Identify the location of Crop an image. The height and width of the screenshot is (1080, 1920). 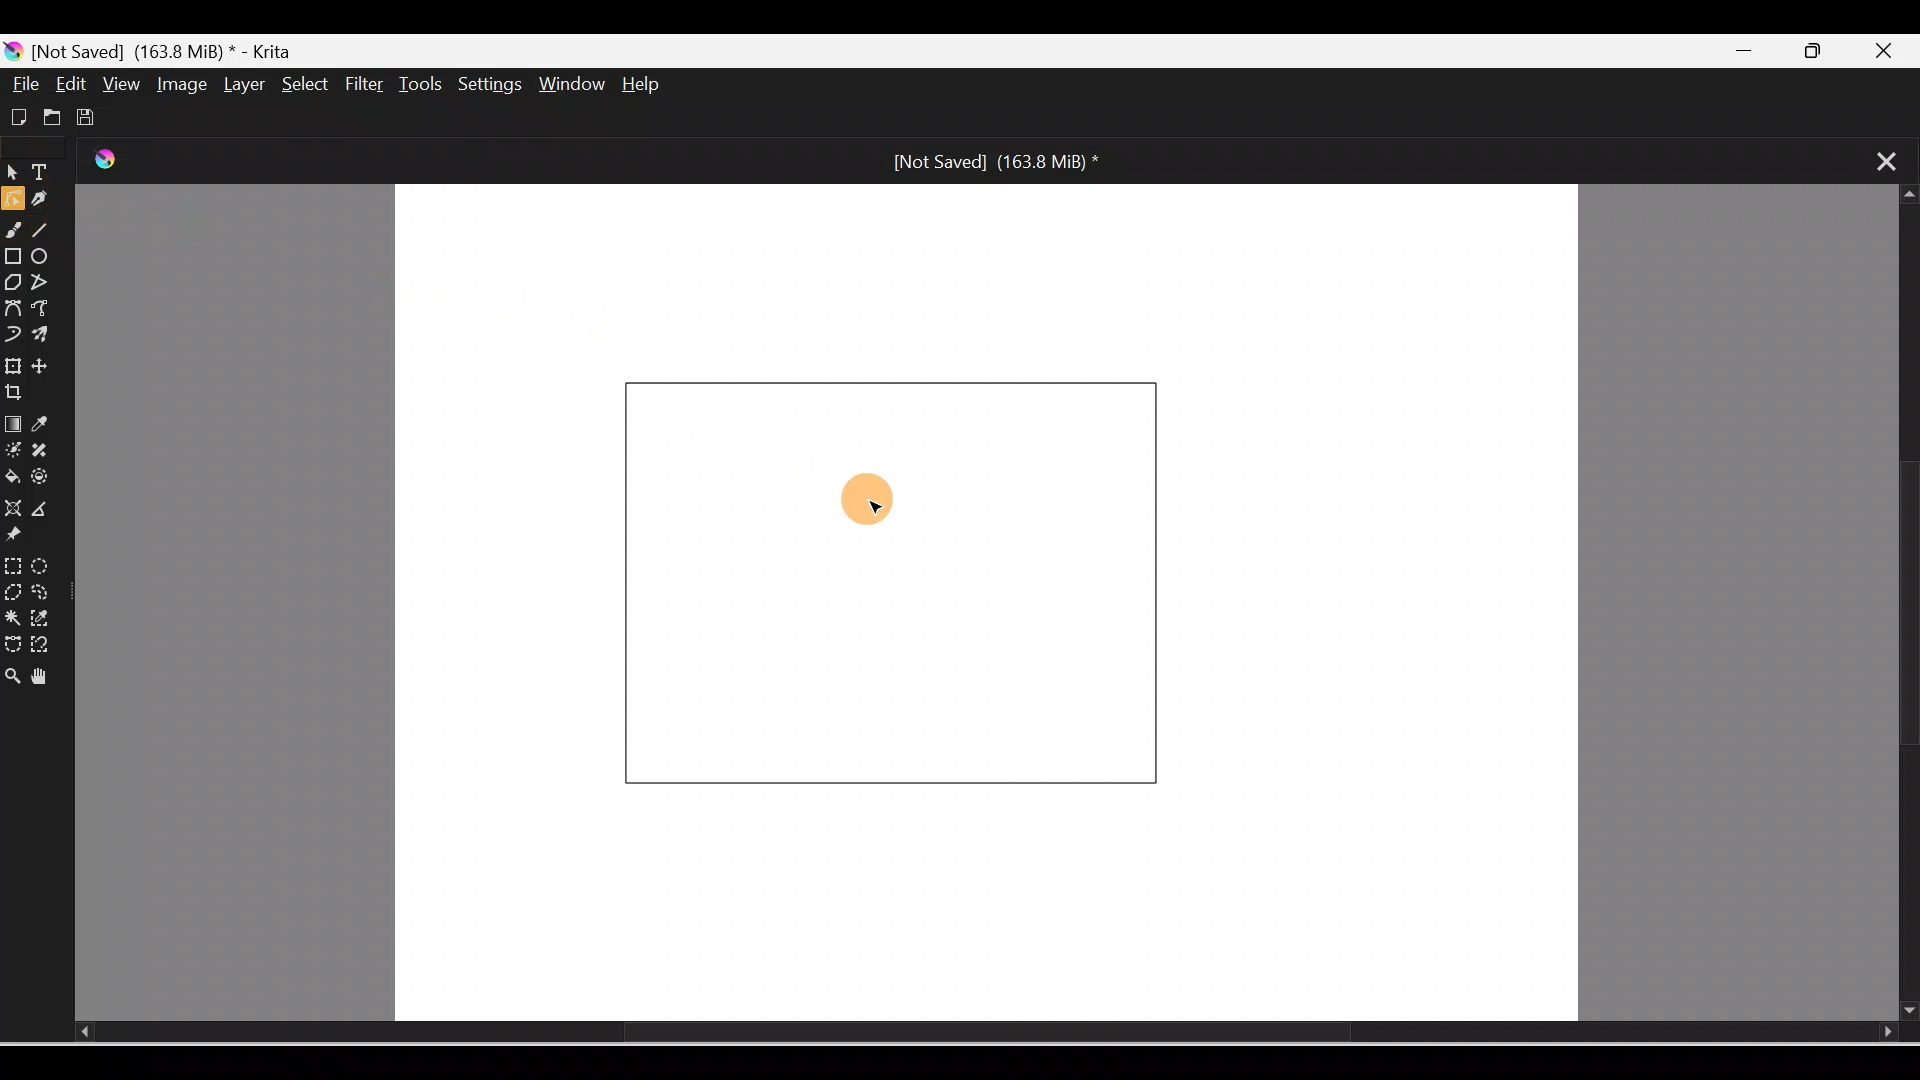
(23, 393).